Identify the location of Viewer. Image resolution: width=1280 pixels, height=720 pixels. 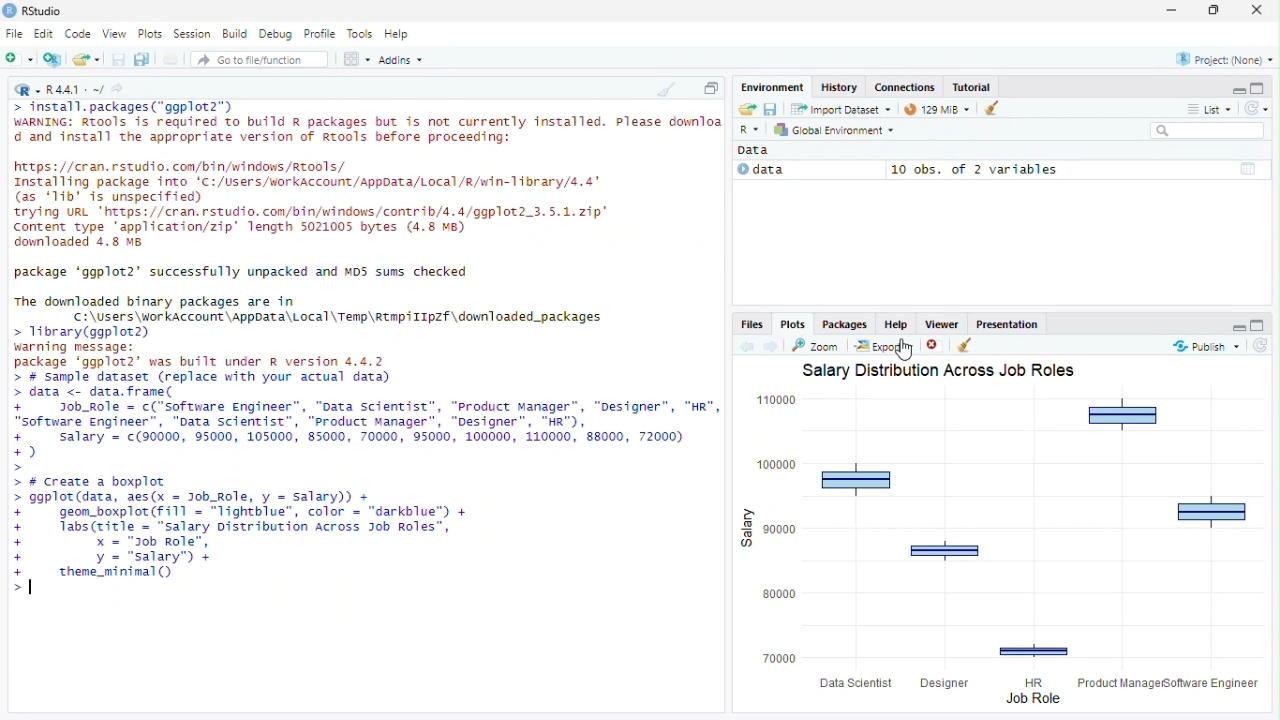
(941, 323).